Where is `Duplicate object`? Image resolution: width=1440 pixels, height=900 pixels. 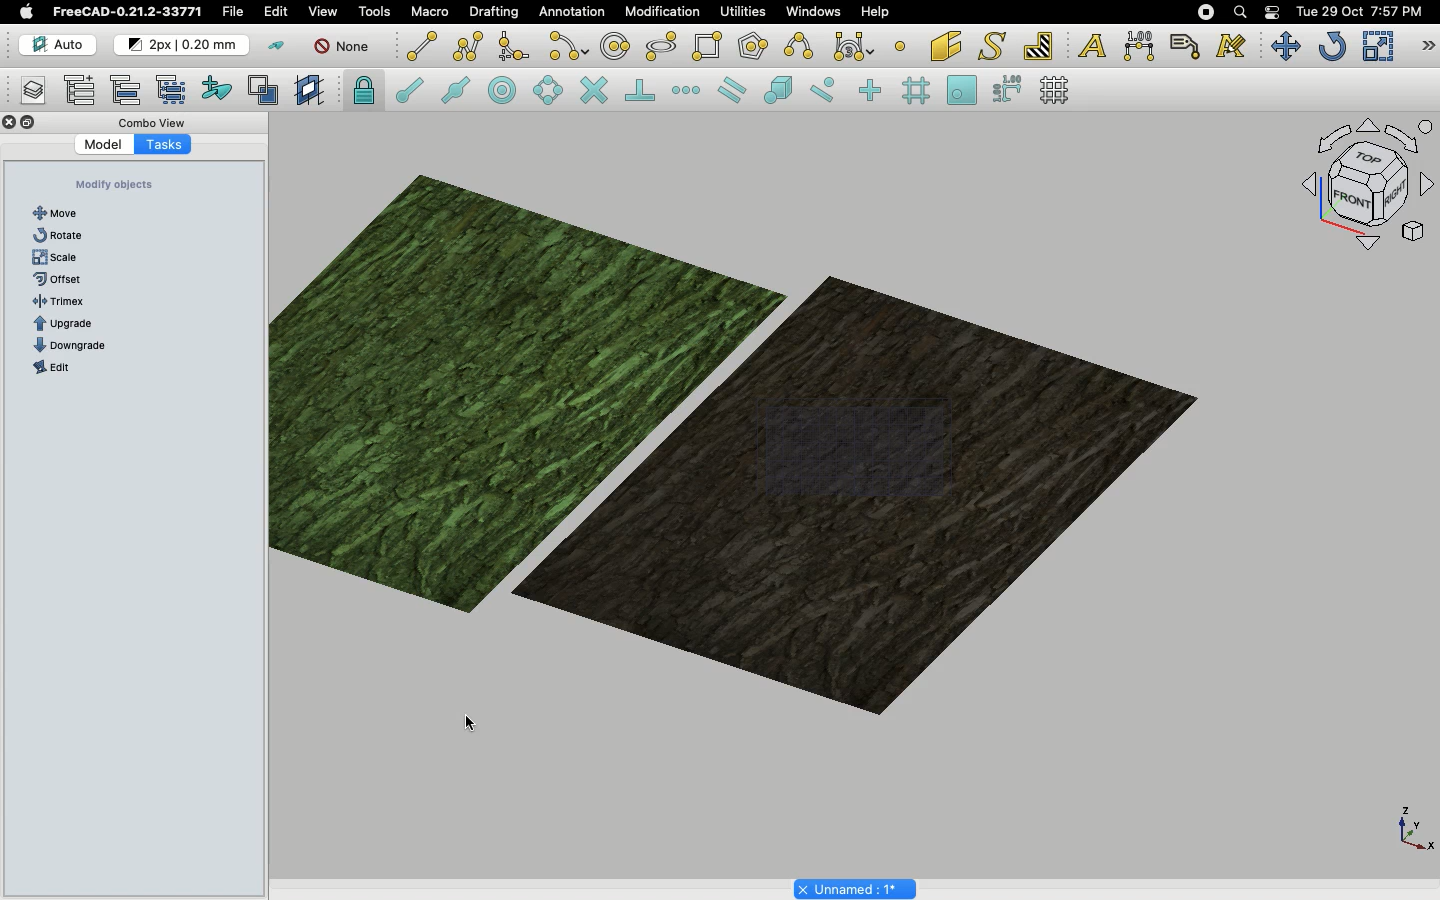 Duplicate object is located at coordinates (744, 432).